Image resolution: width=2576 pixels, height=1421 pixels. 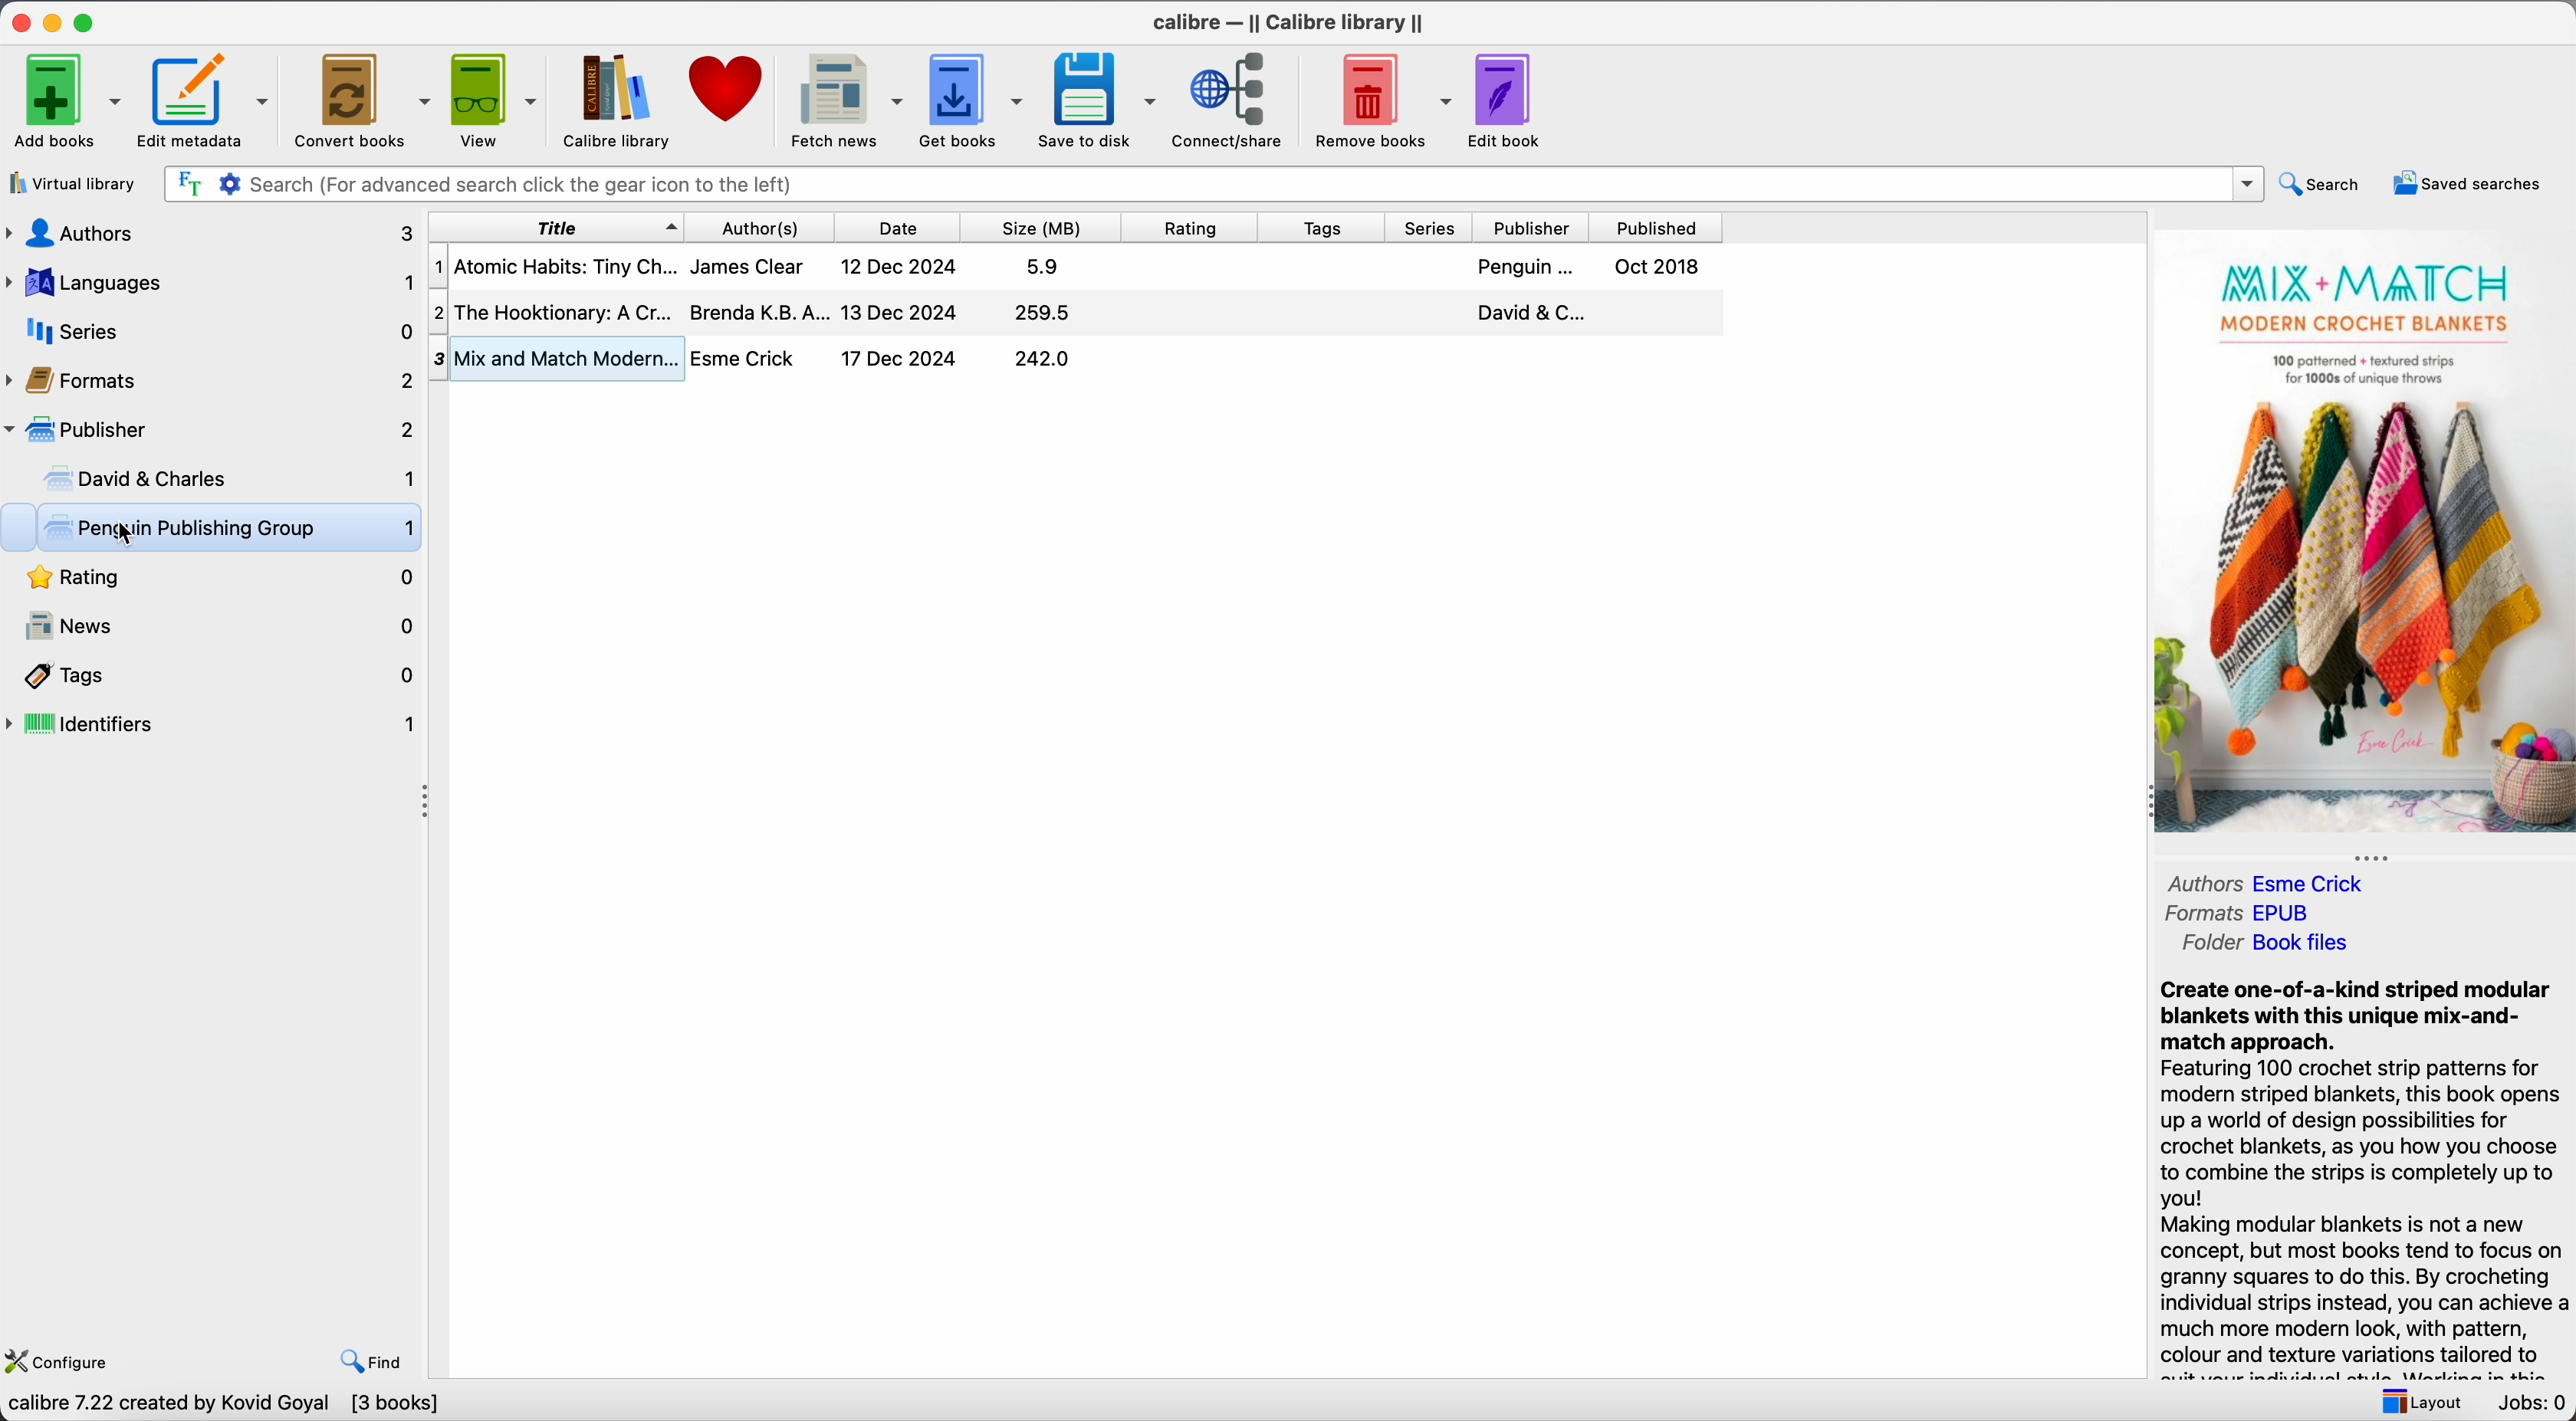 I want to click on author(s), so click(x=768, y=226).